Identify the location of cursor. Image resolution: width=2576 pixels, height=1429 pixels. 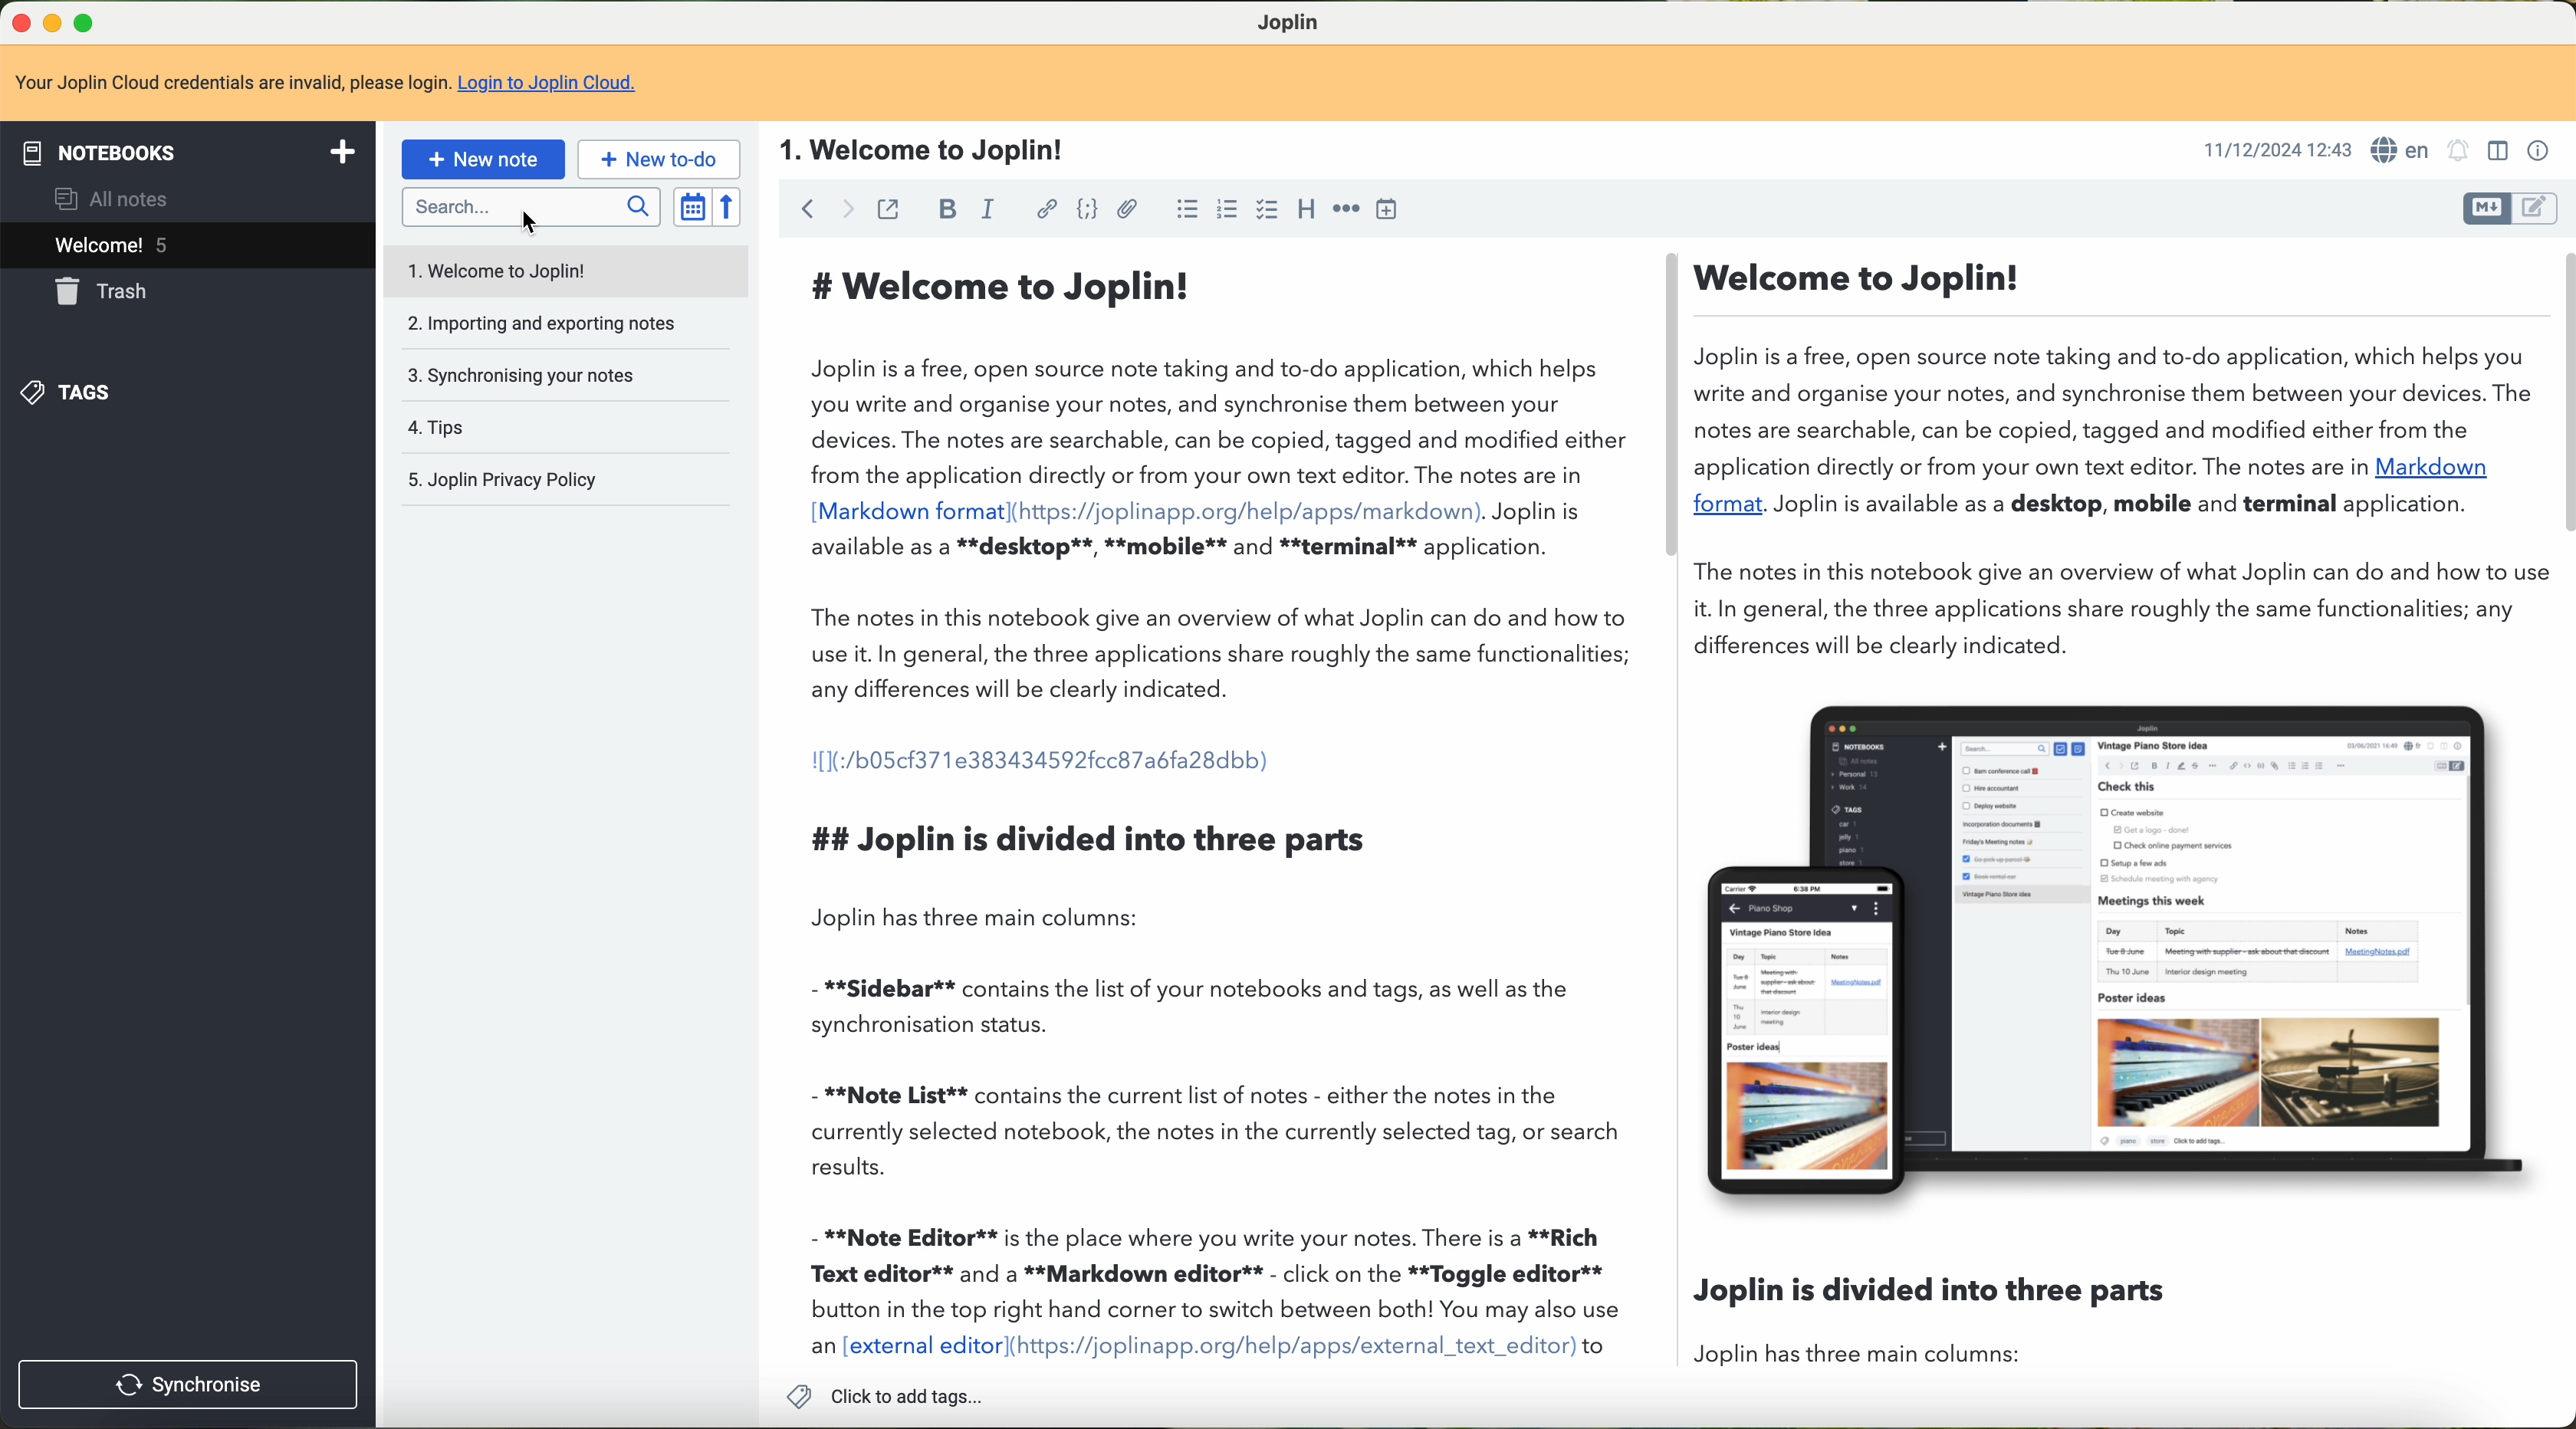
(536, 226).